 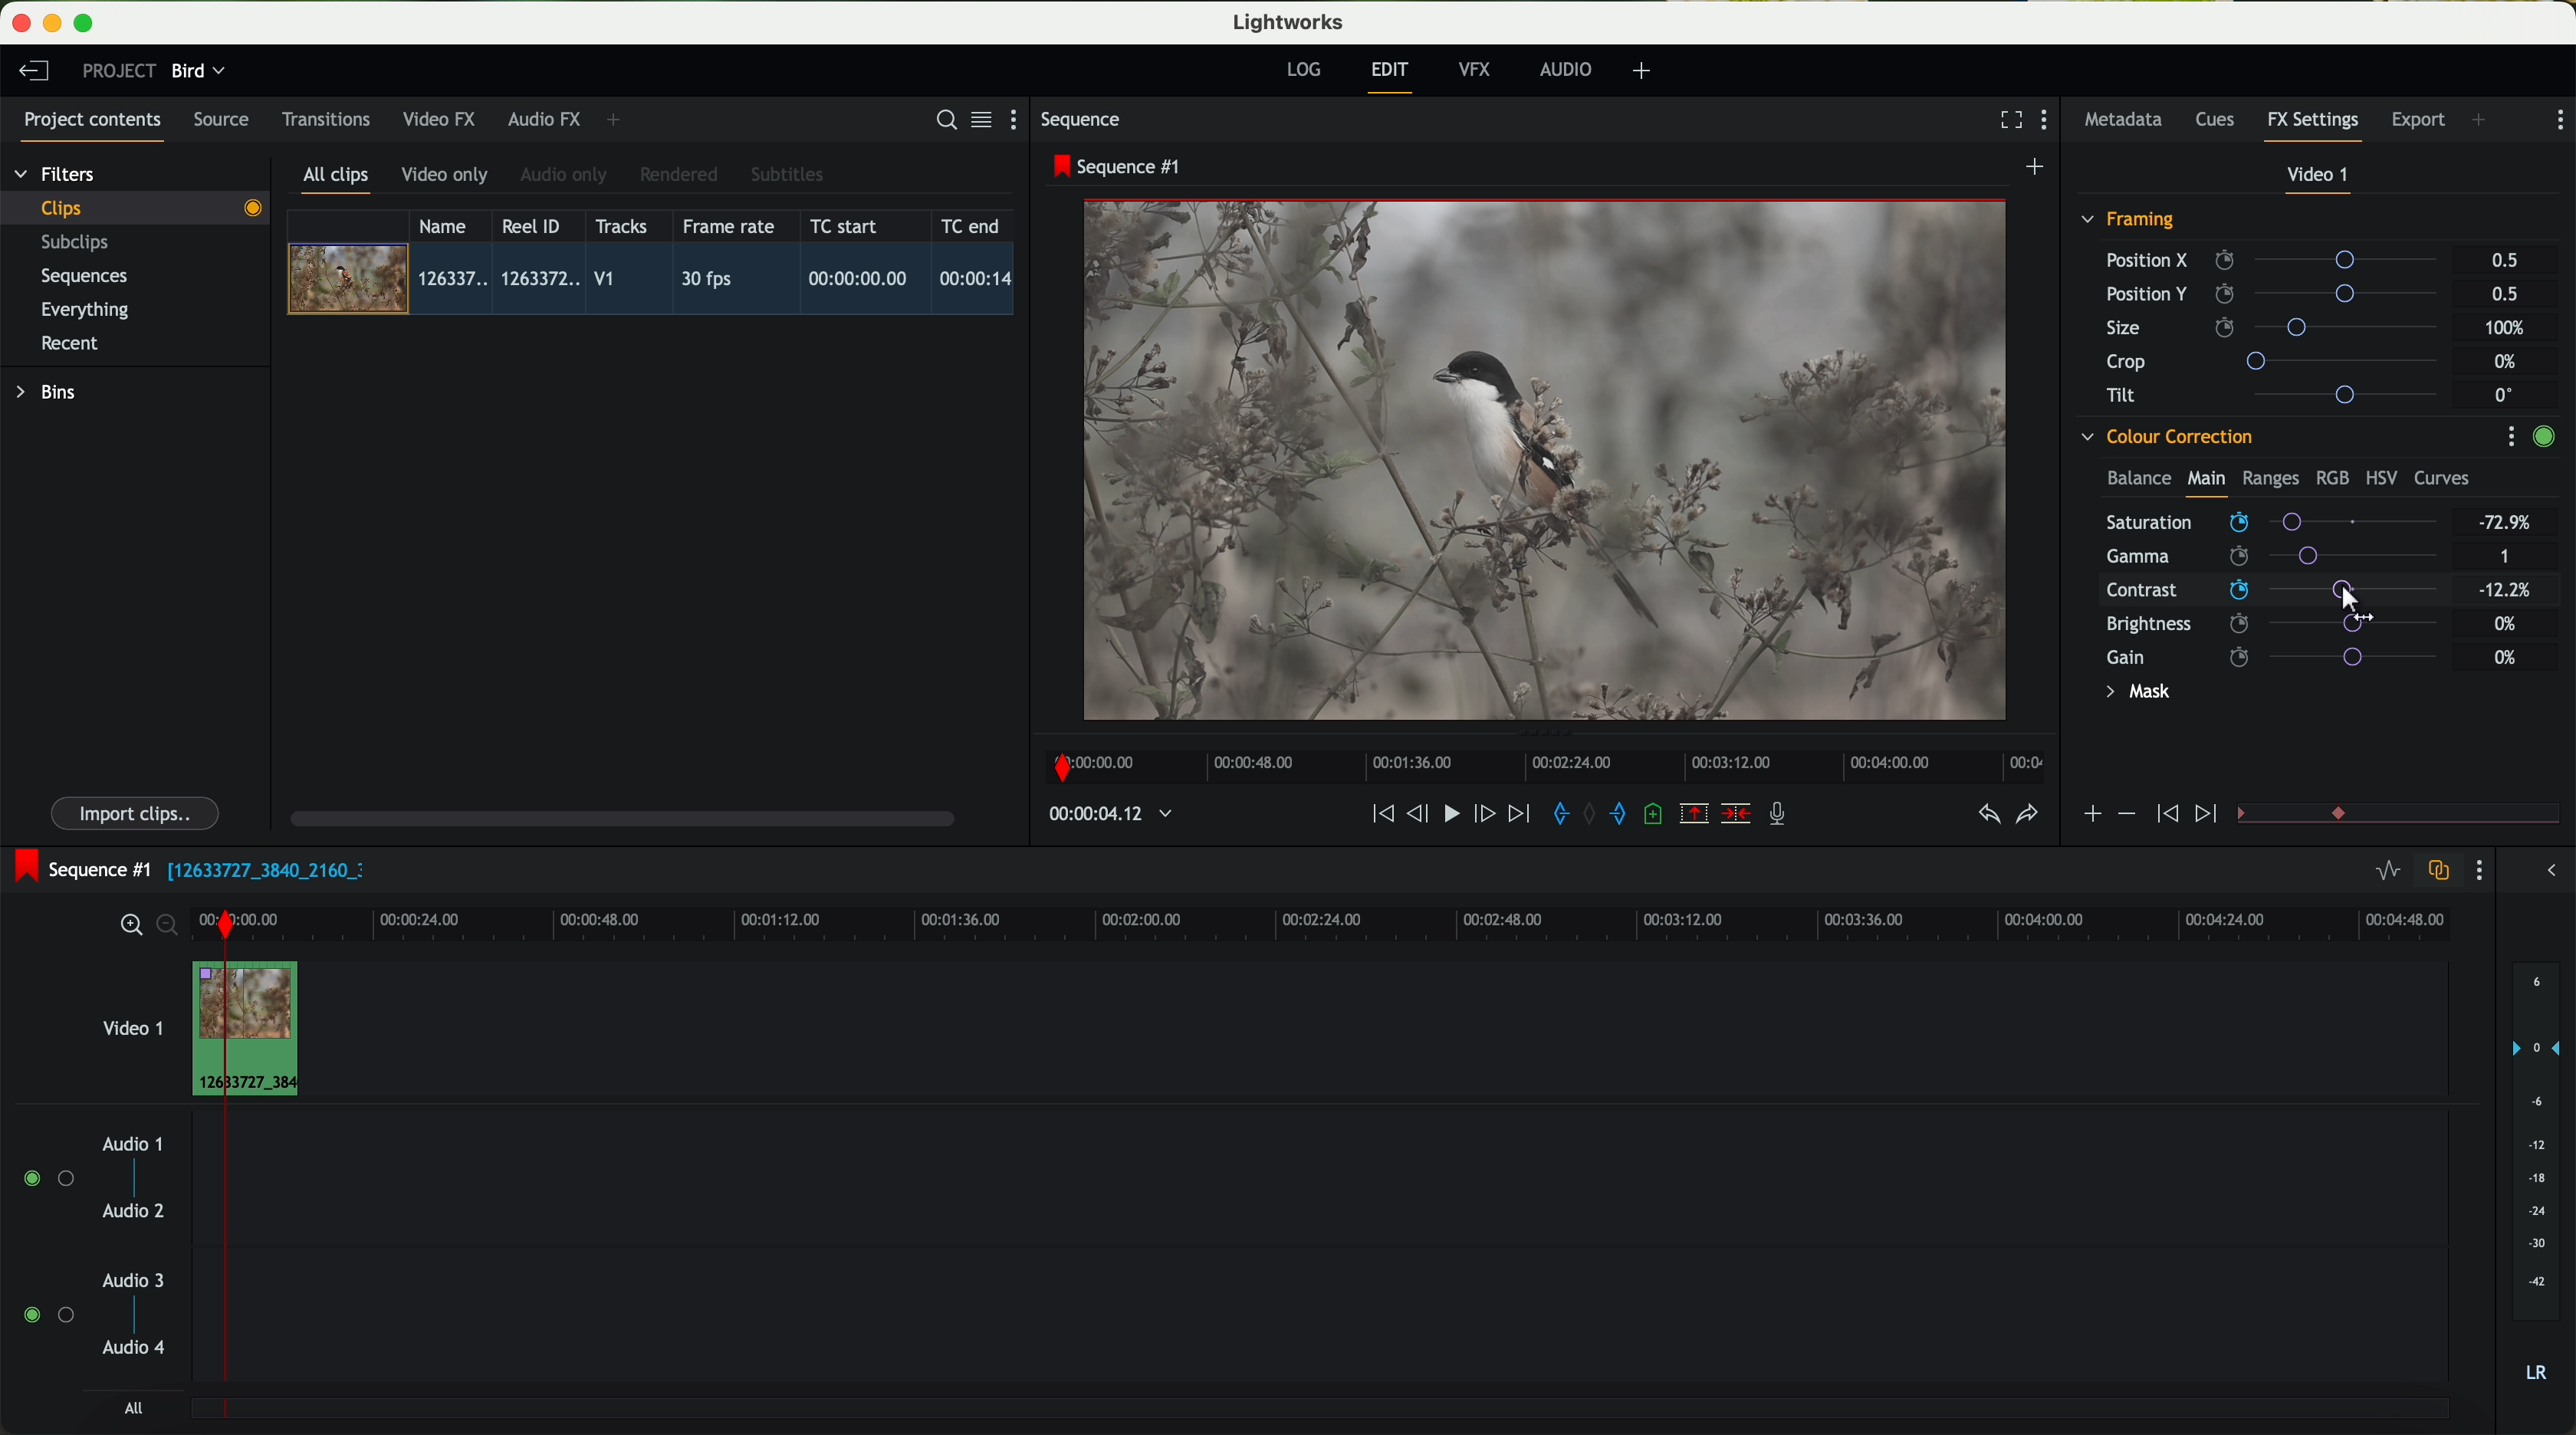 What do you see at coordinates (618, 120) in the screenshot?
I see `add panel` at bounding box center [618, 120].